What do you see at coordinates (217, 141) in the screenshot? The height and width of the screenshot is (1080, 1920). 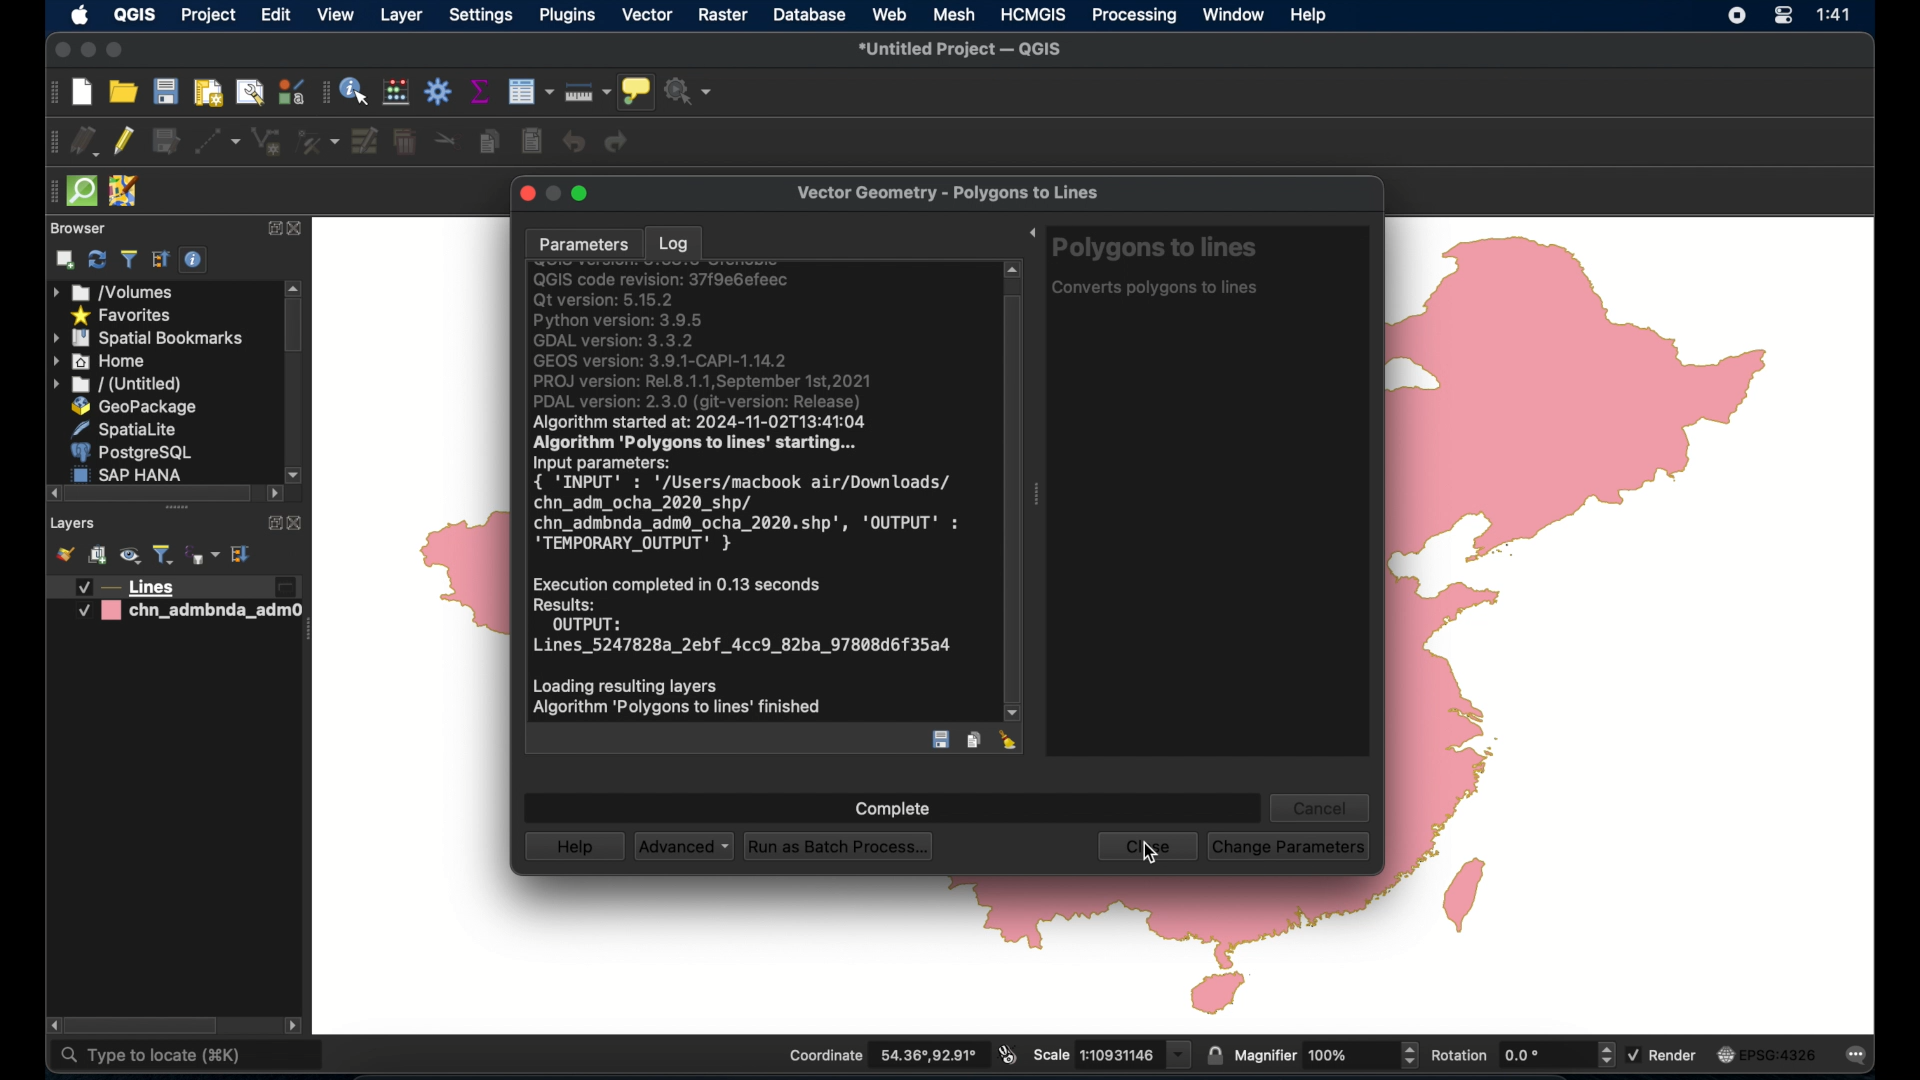 I see `digitize with segment` at bounding box center [217, 141].